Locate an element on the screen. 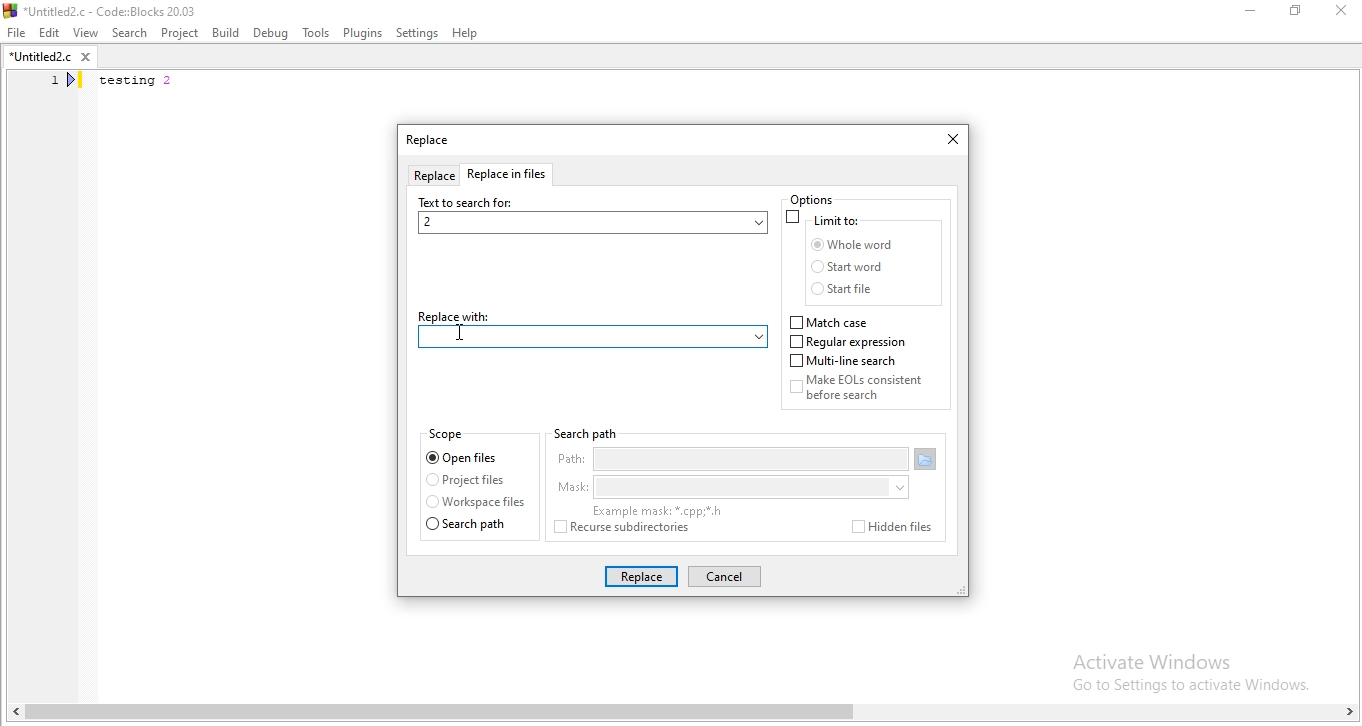 The height and width of the screenshot is (726, 1362). hidden files is located at coordinates (887, 527).